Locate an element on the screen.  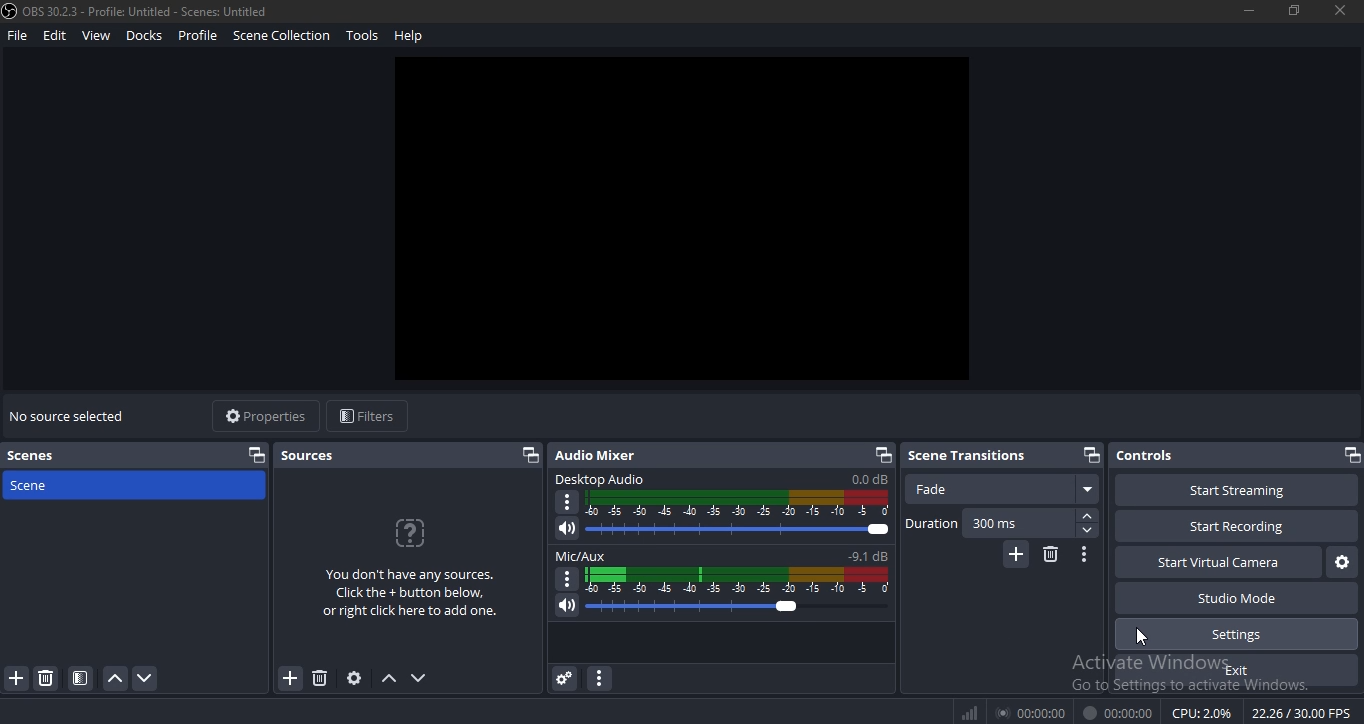
no source selected is located at coordinates (71, 413).